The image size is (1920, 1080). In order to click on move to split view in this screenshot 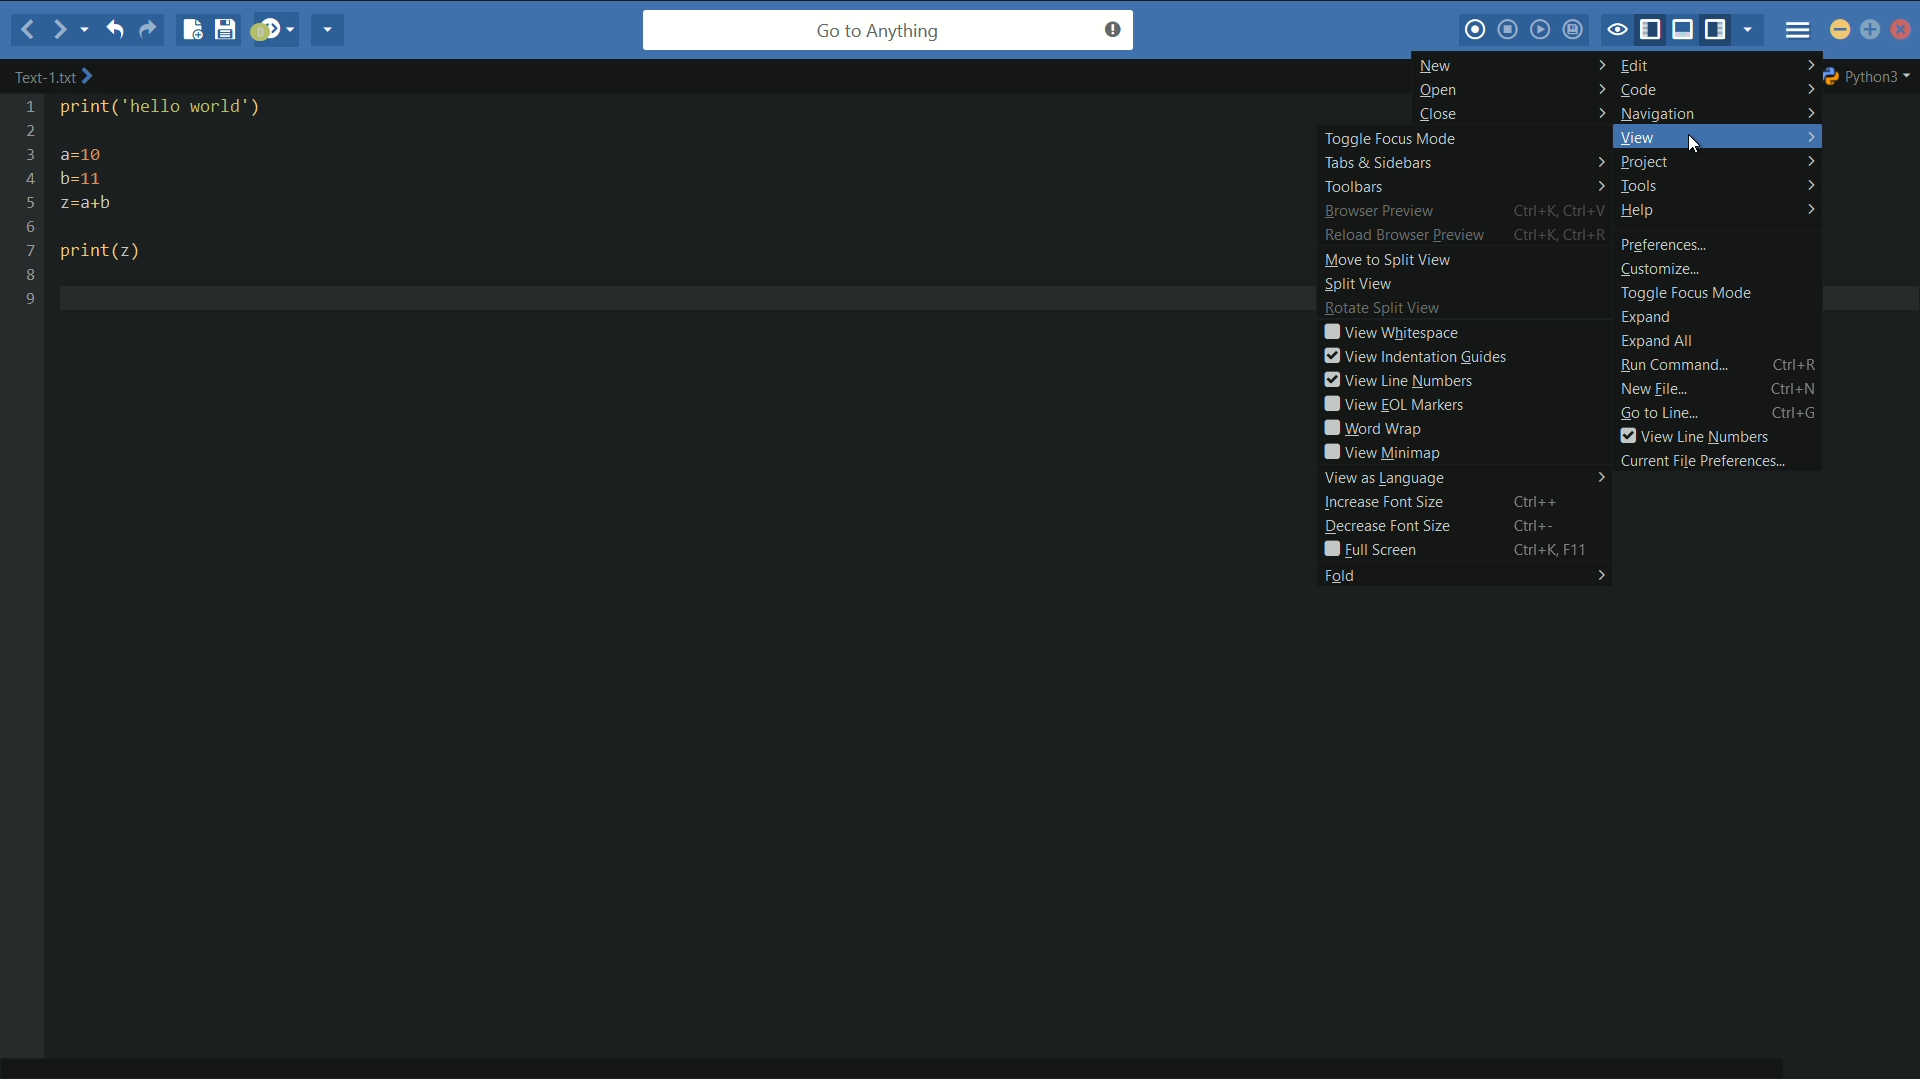, I will do `click(1384, 262)`.